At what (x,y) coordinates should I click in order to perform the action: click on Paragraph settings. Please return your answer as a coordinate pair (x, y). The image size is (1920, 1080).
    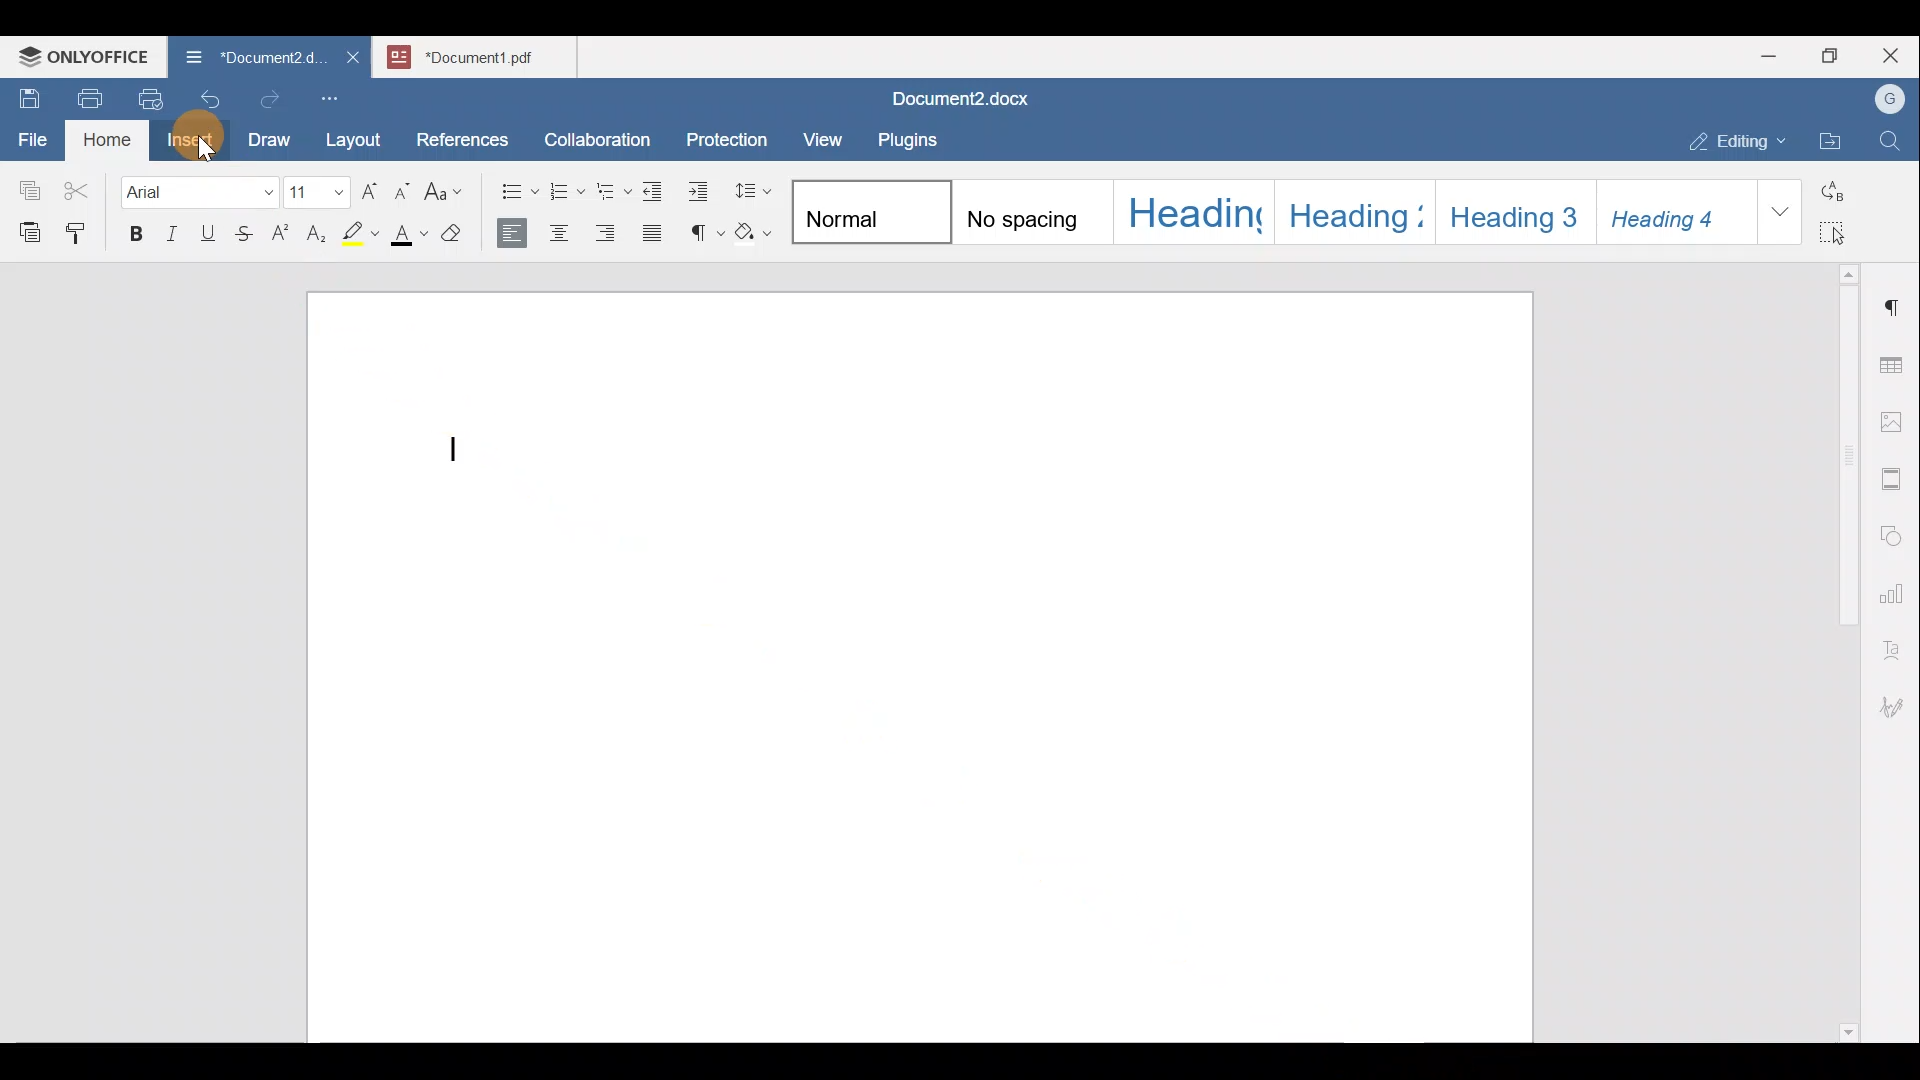
    Looking at the image, I should click on (1894, 299).